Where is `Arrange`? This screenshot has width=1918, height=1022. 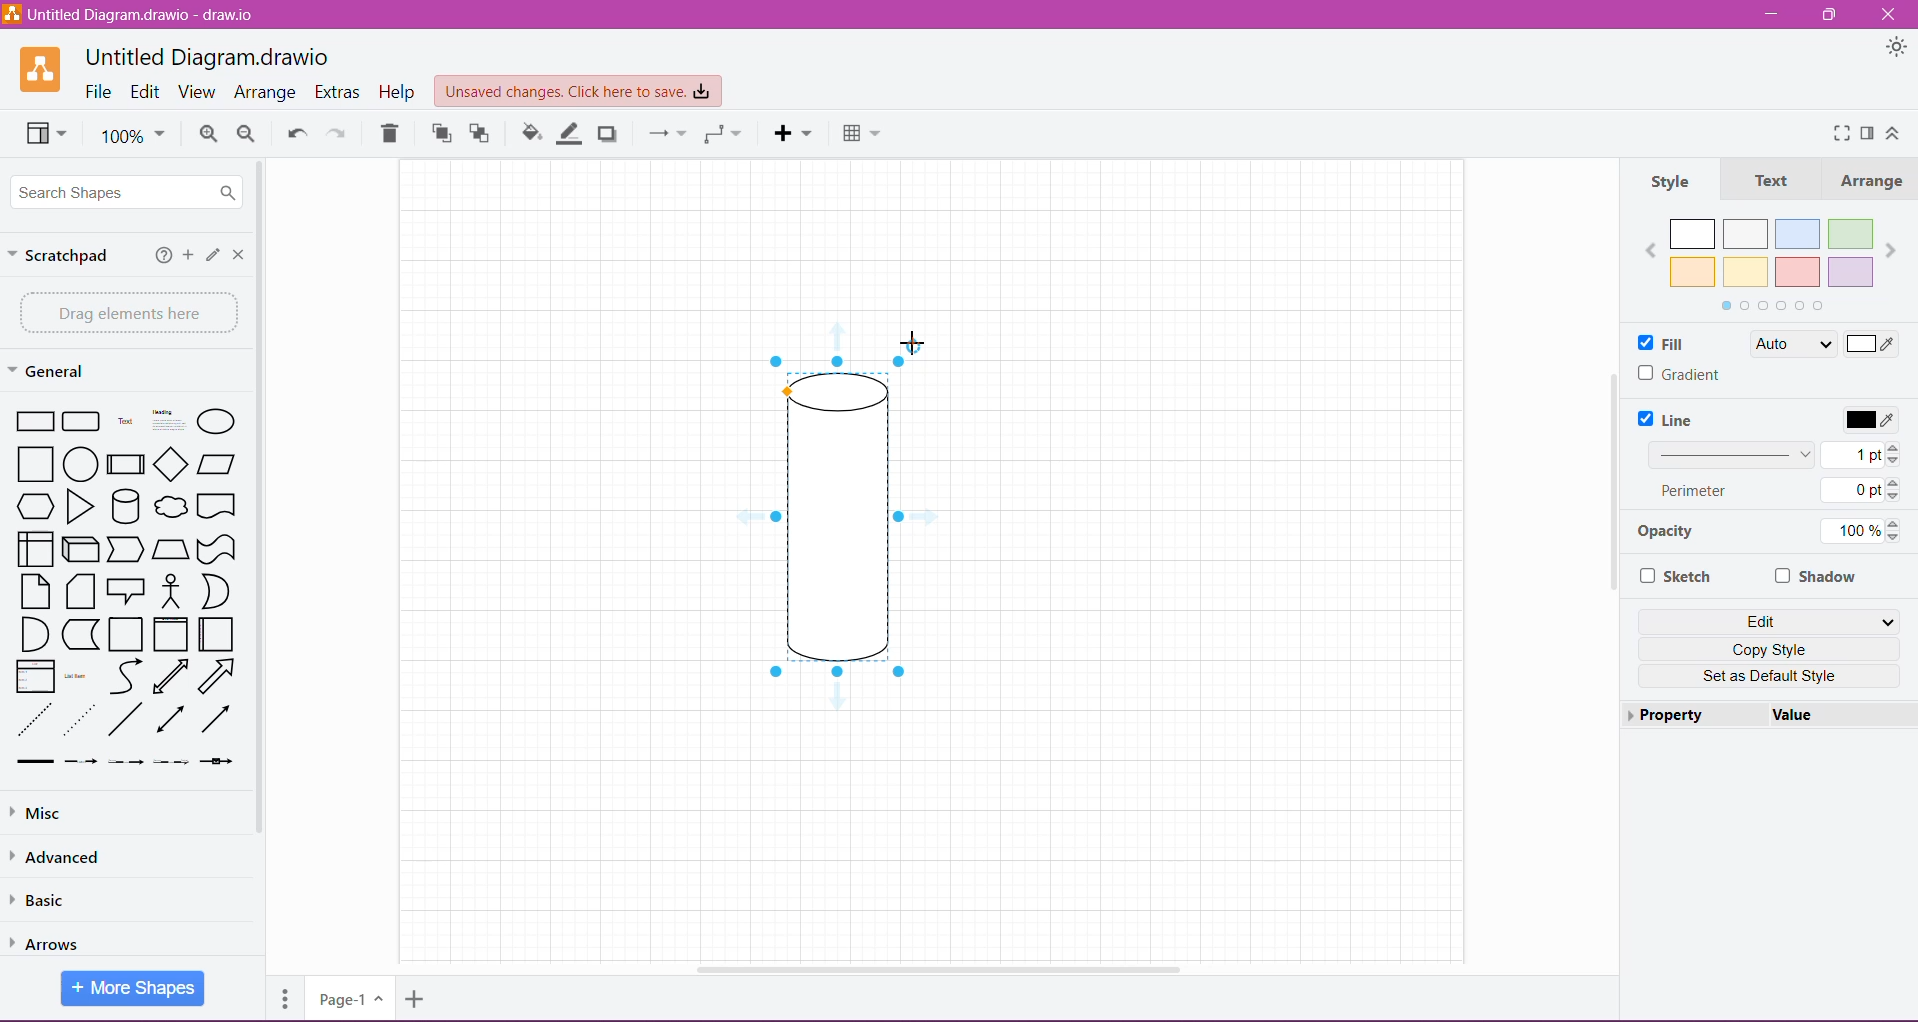 Arrange is located at coordinates (1871, 179).